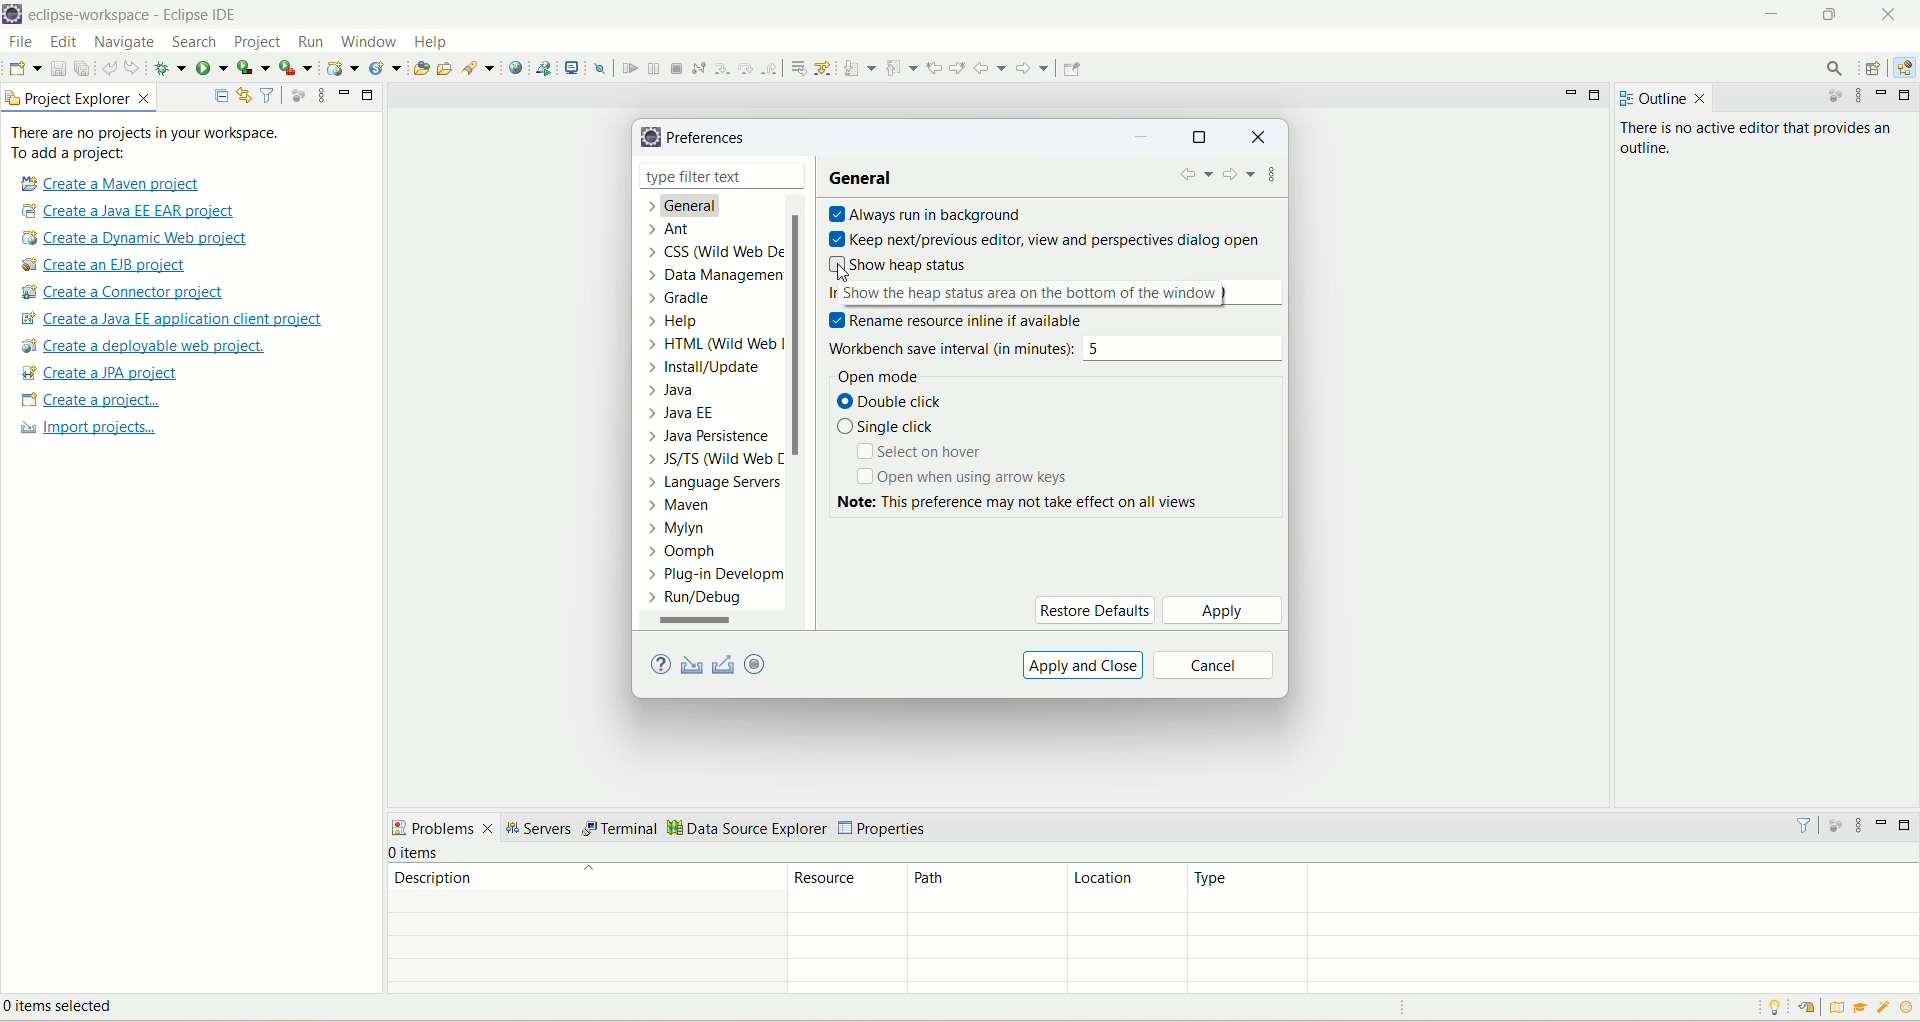 The image size is (1920, 1022). What do you see at coordinates (269, 94) in the screenshot?
I see `select and deselect filters` at bounding box center [269, 94].